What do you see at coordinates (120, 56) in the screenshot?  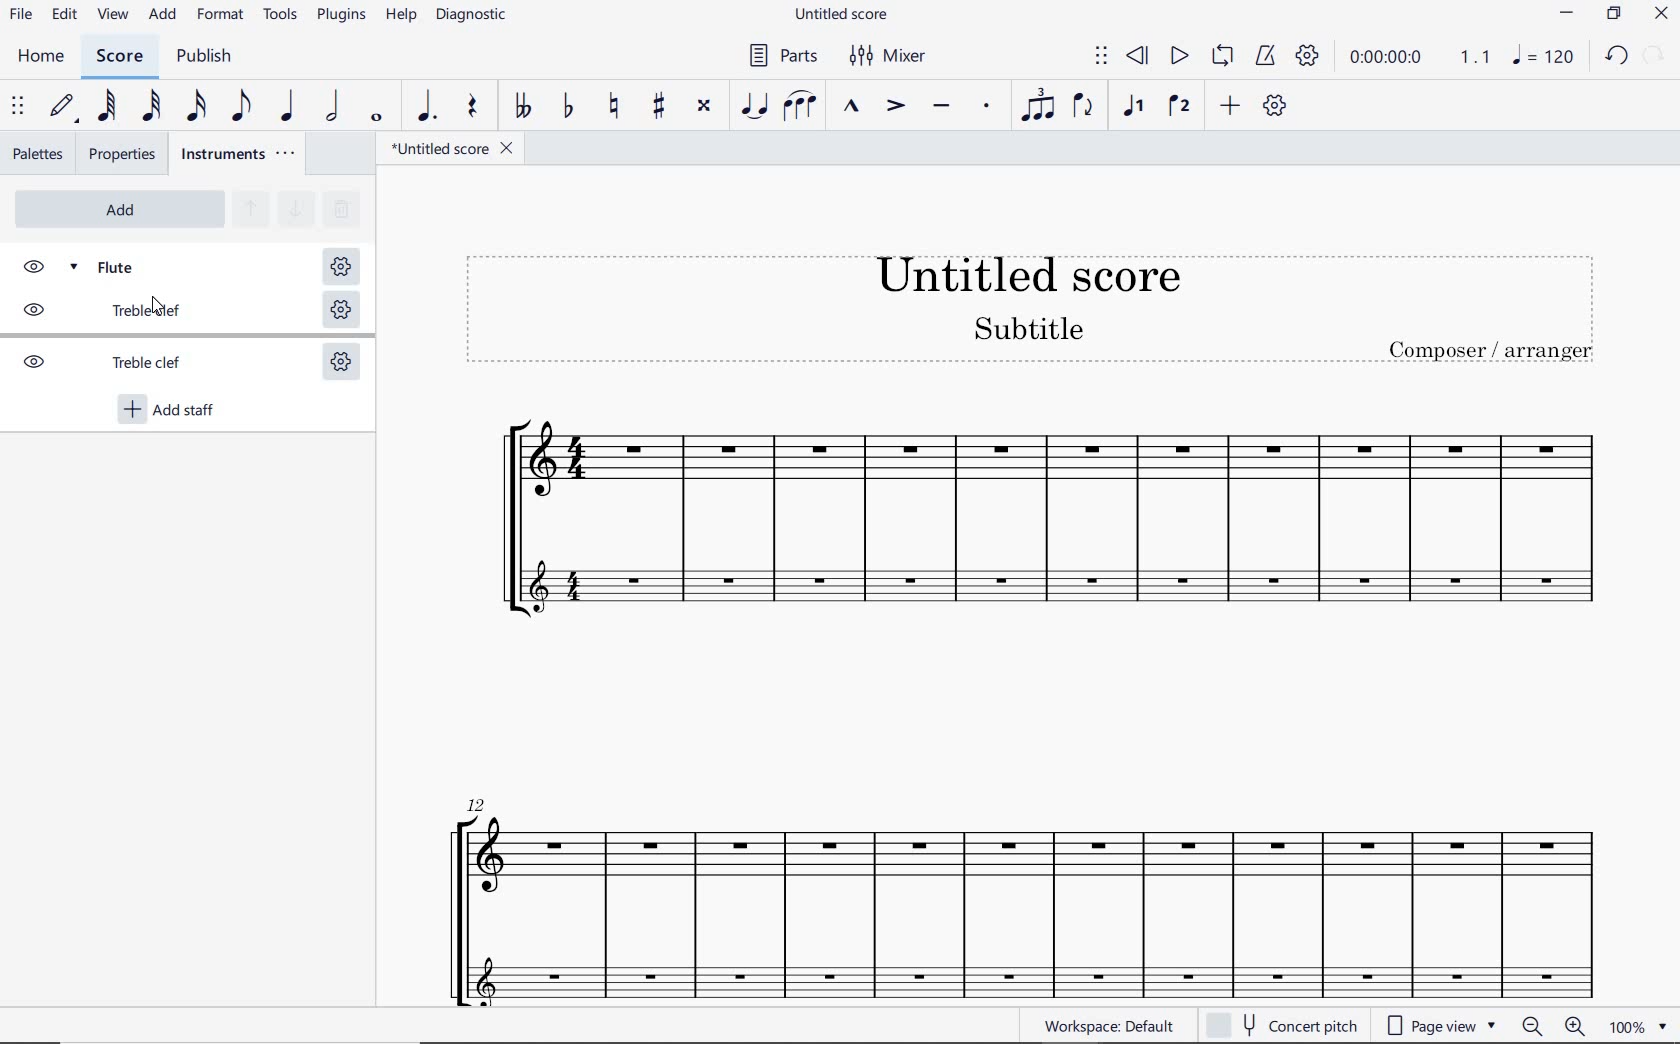 I see `score` at bounding box center [120, 56].